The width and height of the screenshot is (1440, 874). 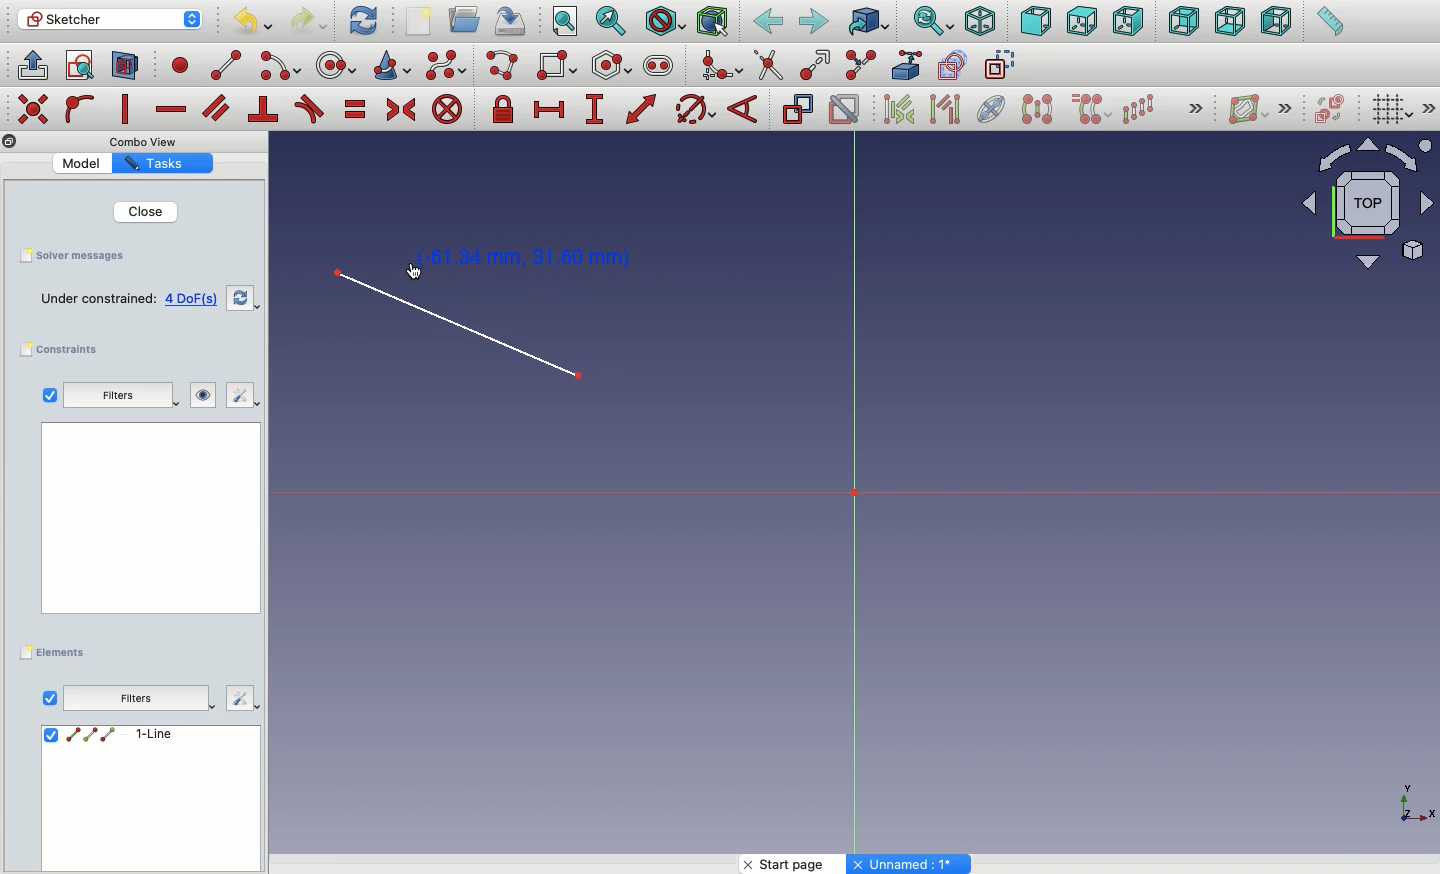 What do you see at coordinates (1035, 21) in the screenshot?
I see `Front` at bounding box center [1035, 21].